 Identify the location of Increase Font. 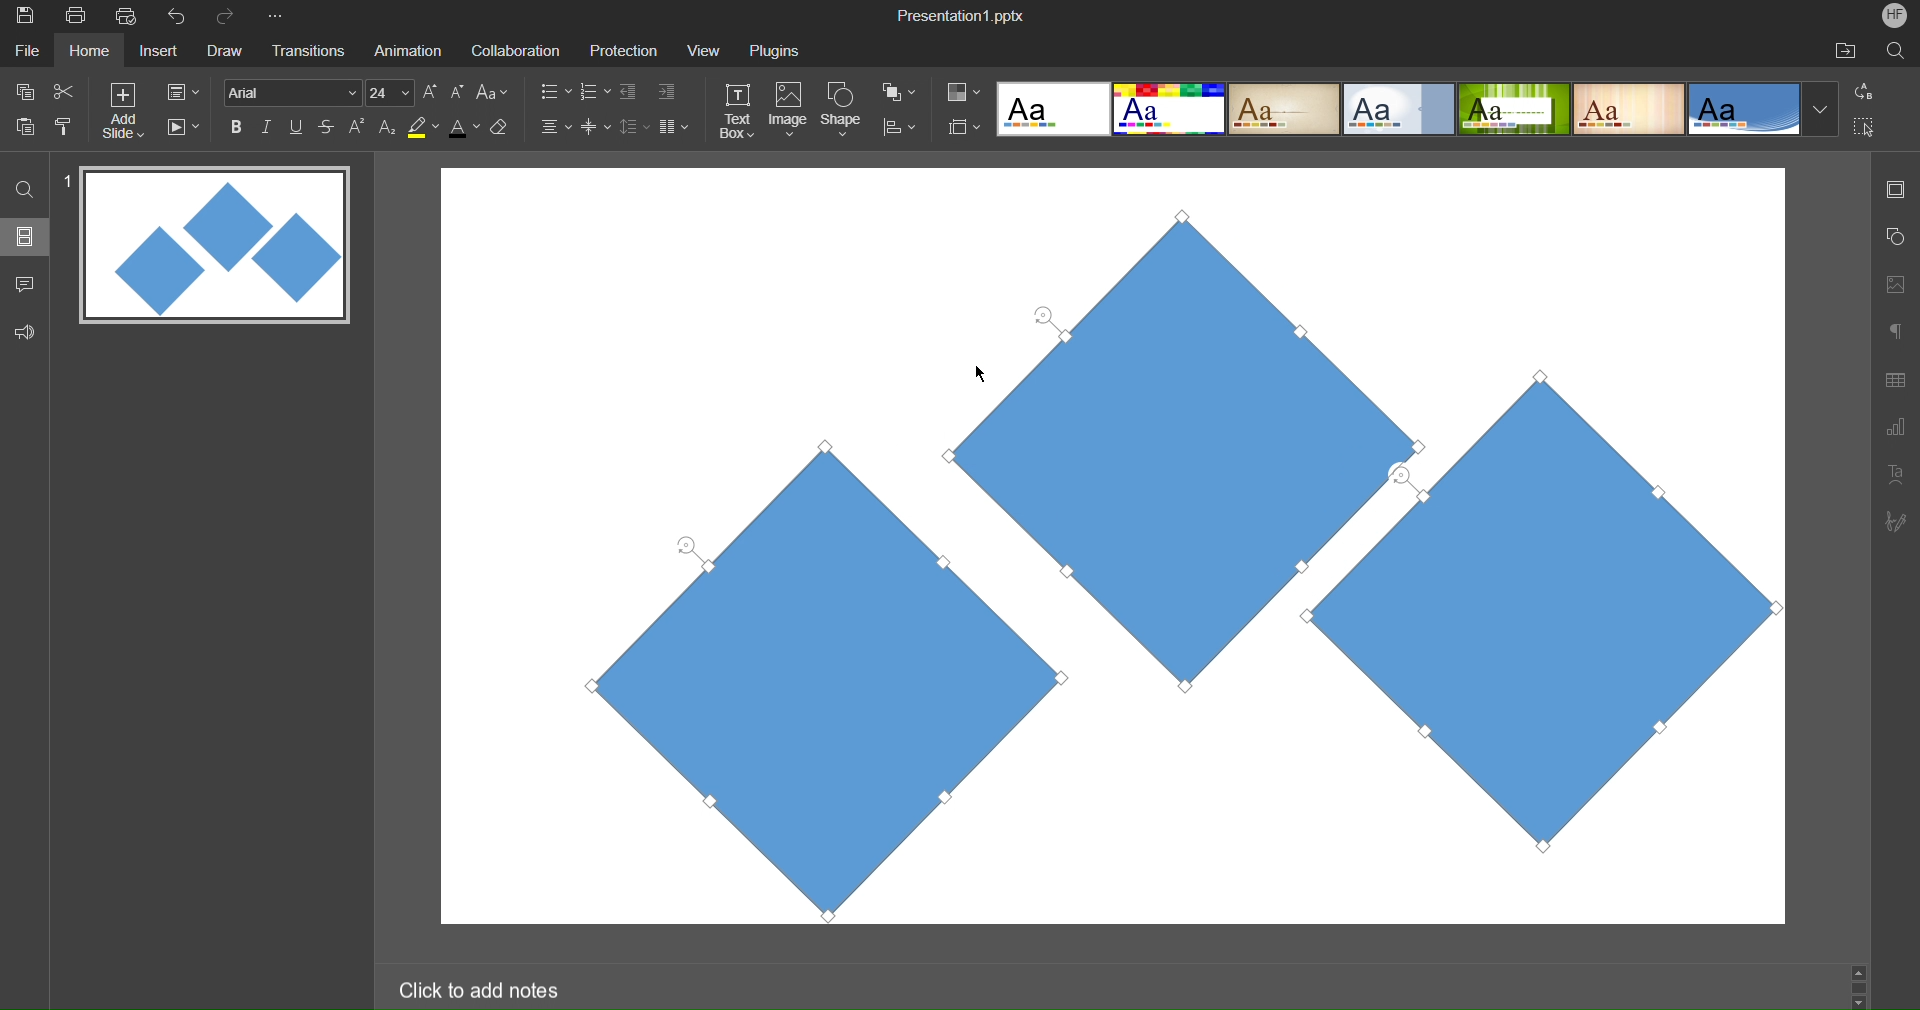
(431, 92).